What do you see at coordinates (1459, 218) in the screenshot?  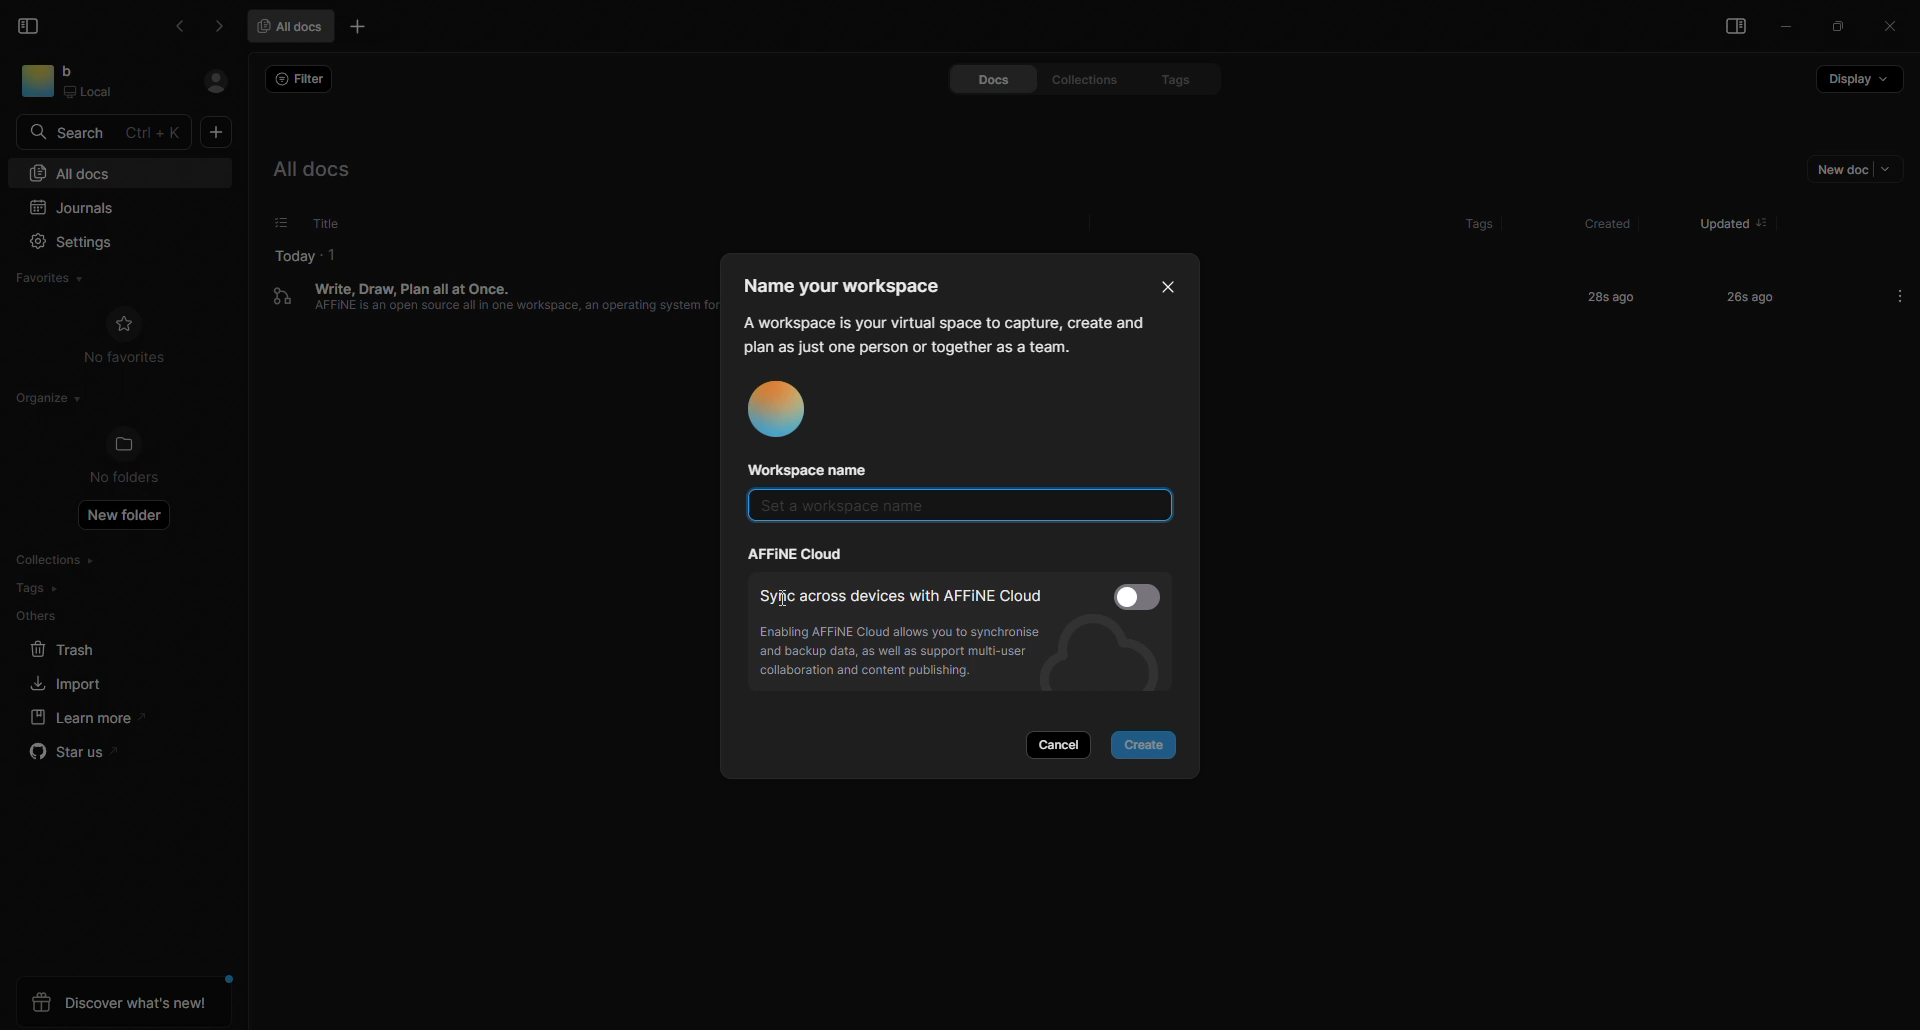 I see `tags` at bounding box center [1459, 218].